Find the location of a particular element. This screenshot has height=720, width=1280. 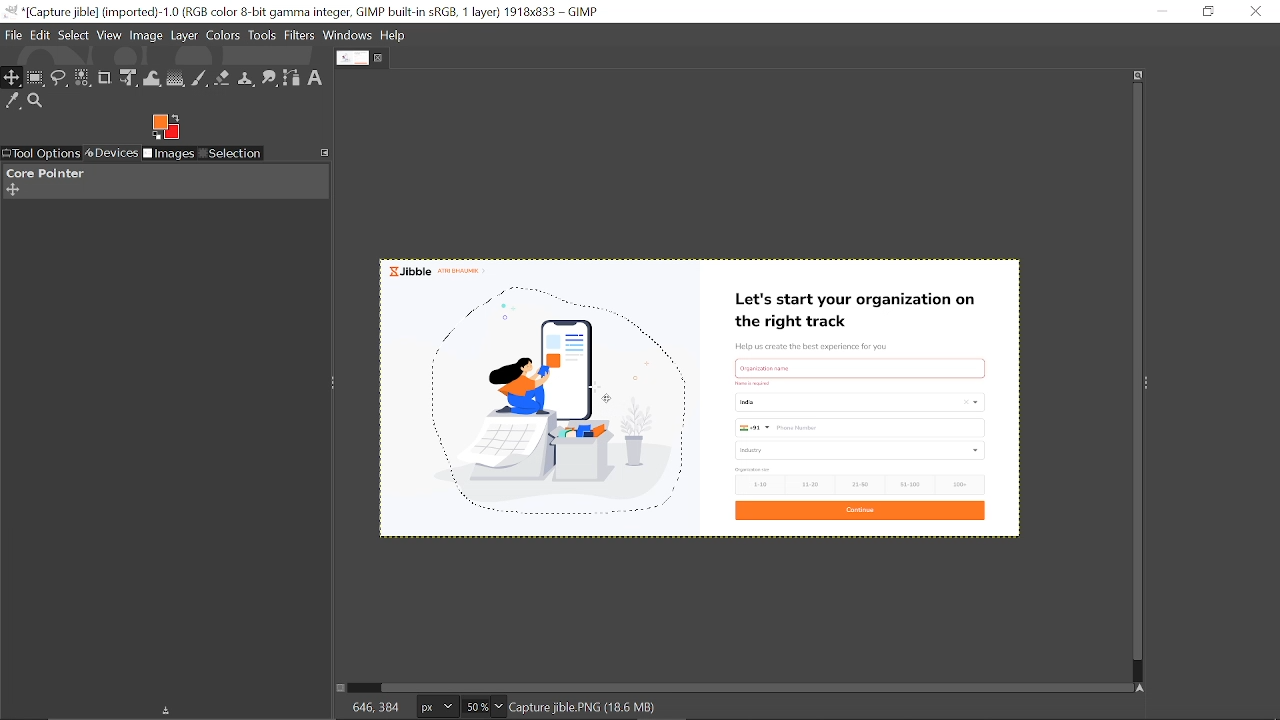

Zoom options is located at coordinates (497, 707).